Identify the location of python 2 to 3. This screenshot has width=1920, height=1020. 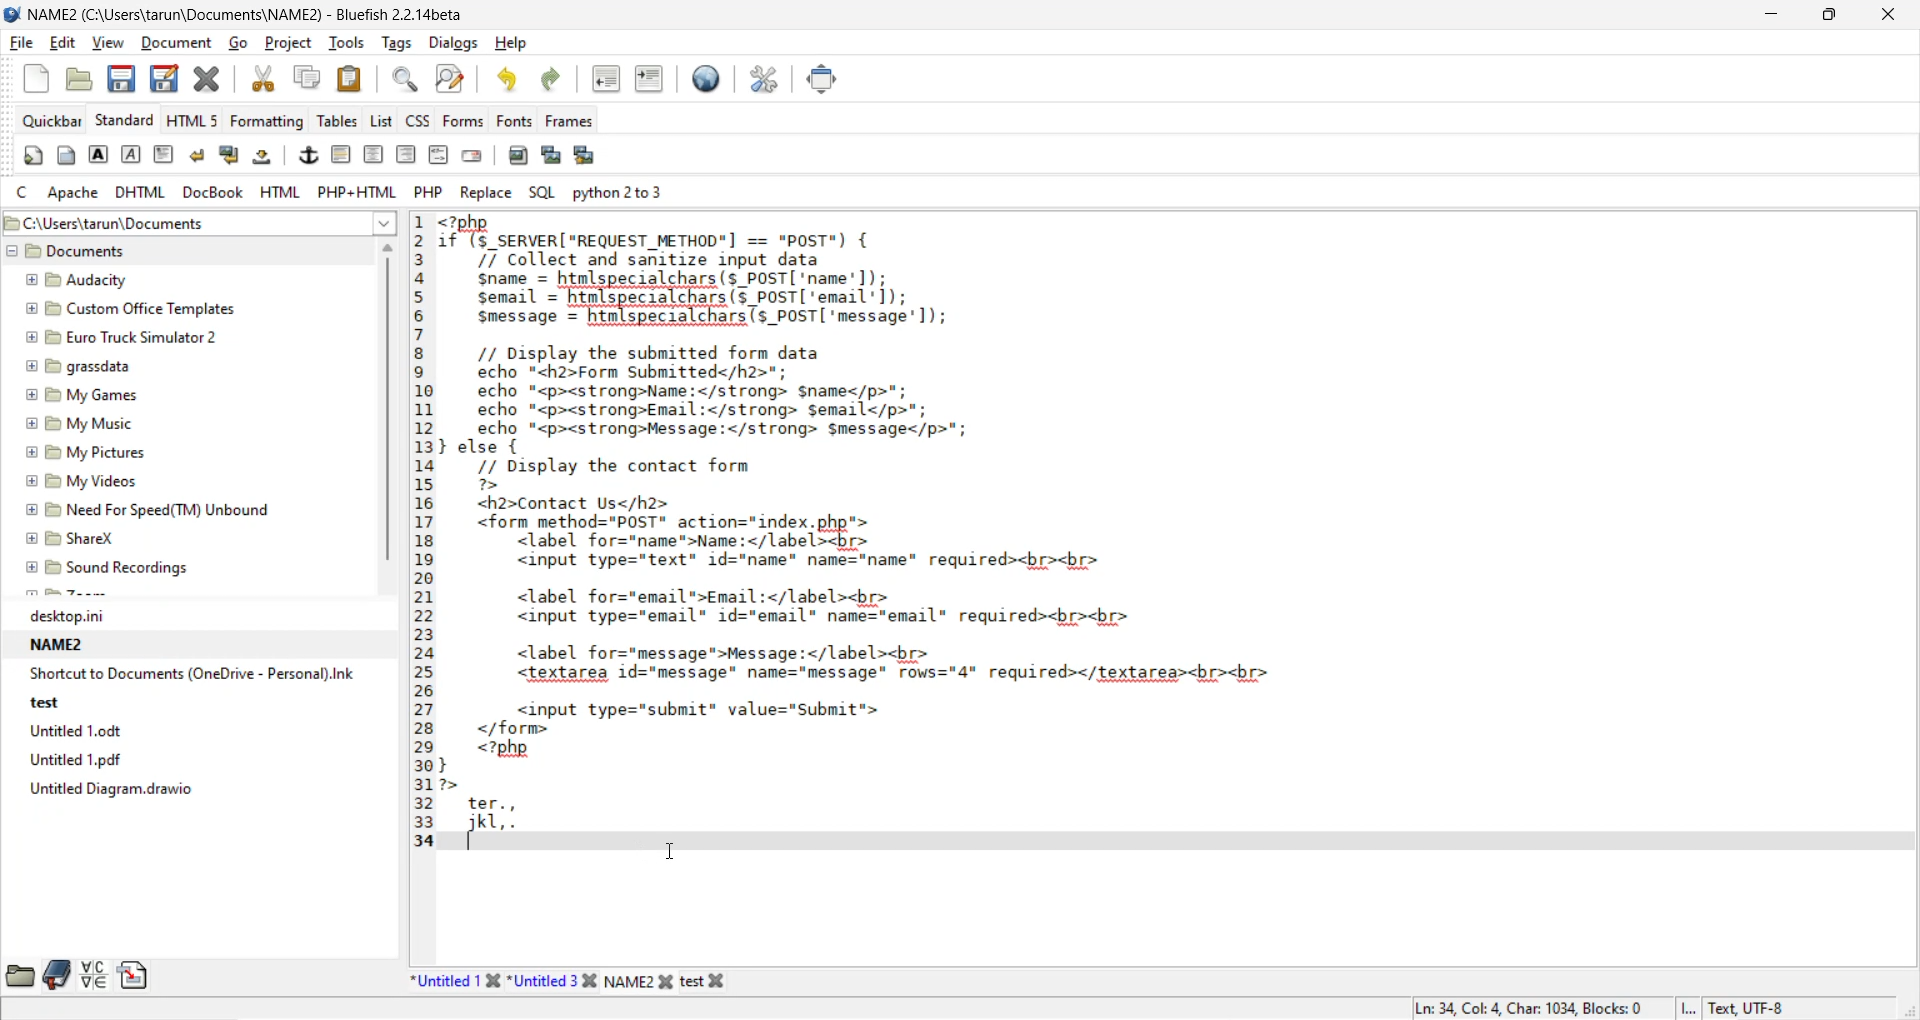
(636, 191).